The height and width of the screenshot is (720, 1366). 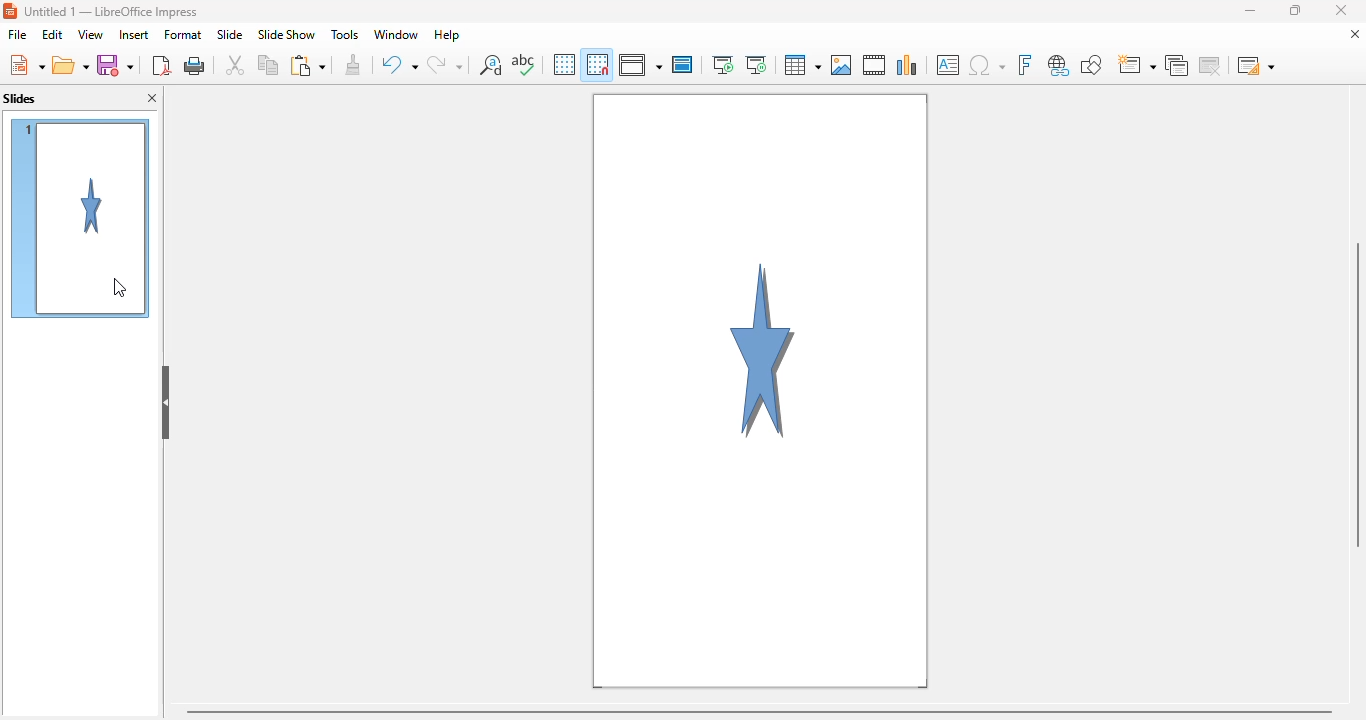 What do you see at coordinates (196, 64) in the screenshot?
I see `print` at bounding box center [196, 64].